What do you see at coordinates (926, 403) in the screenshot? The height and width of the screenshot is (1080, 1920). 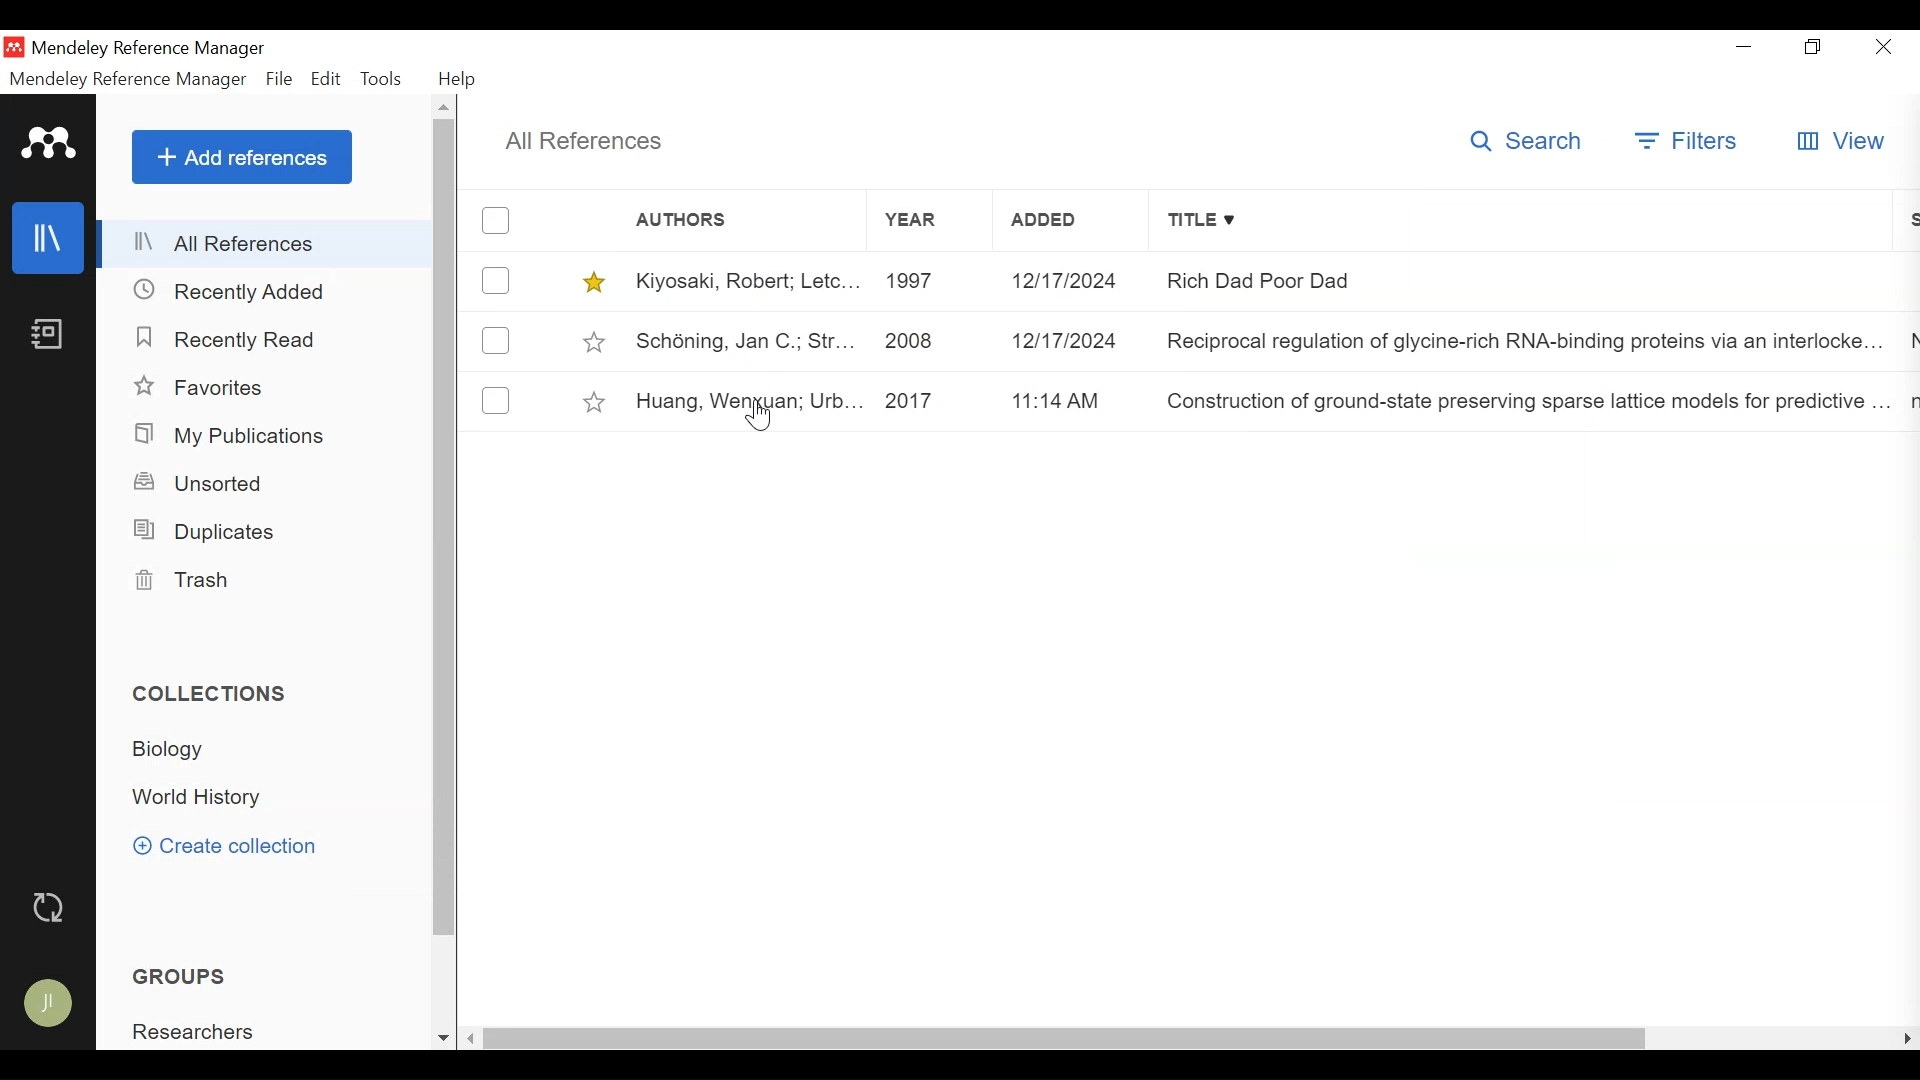 I see `2017` at bounding box center [926, 403].